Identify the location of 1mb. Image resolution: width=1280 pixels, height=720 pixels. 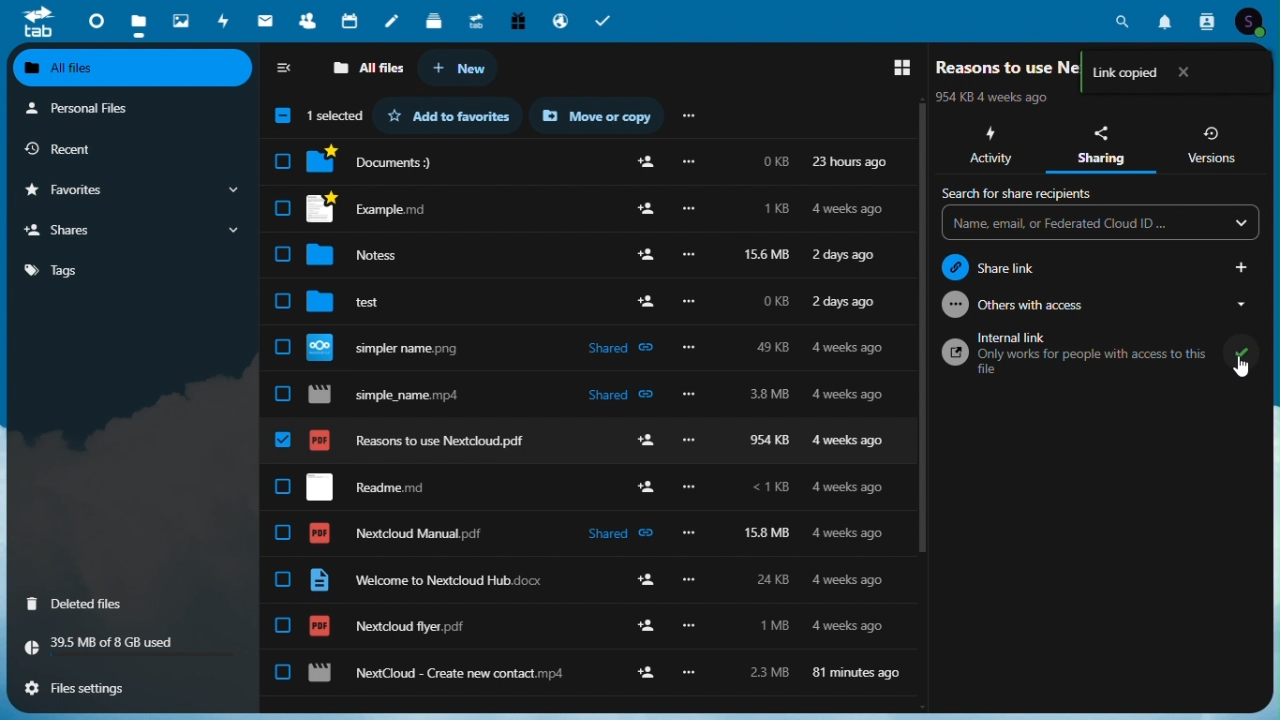
(776, 625).